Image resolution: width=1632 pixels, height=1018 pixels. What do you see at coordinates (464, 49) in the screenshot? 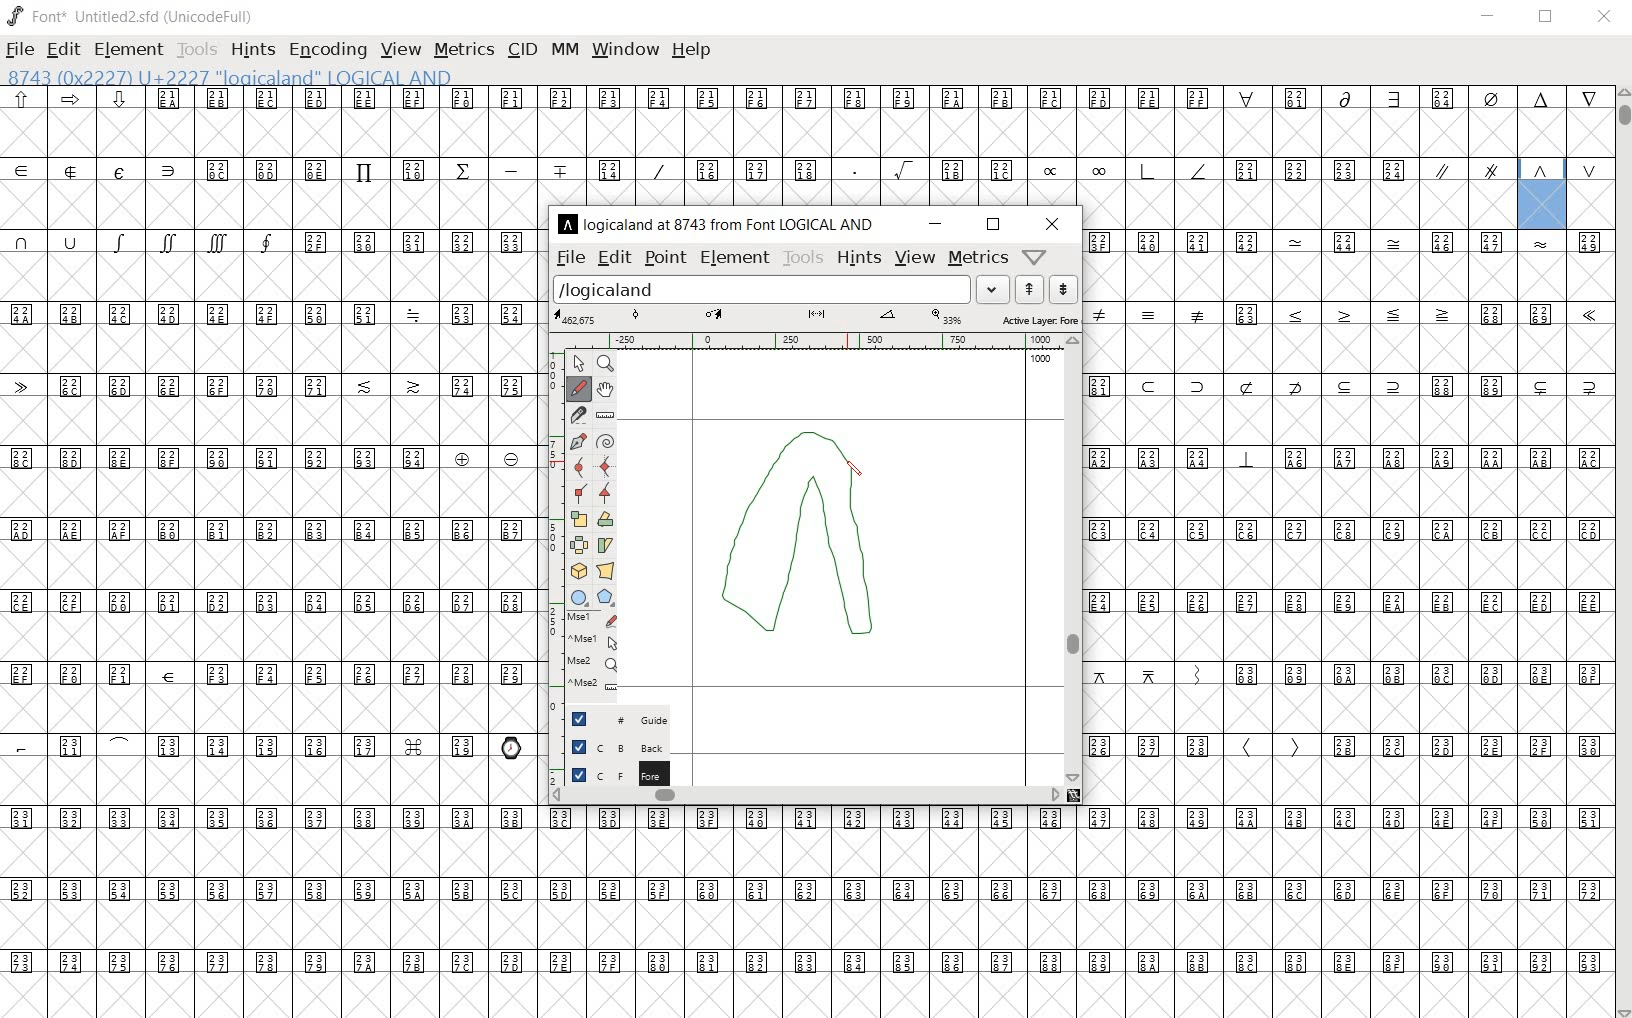
I see `metrics` at bounding box center [464, 49].